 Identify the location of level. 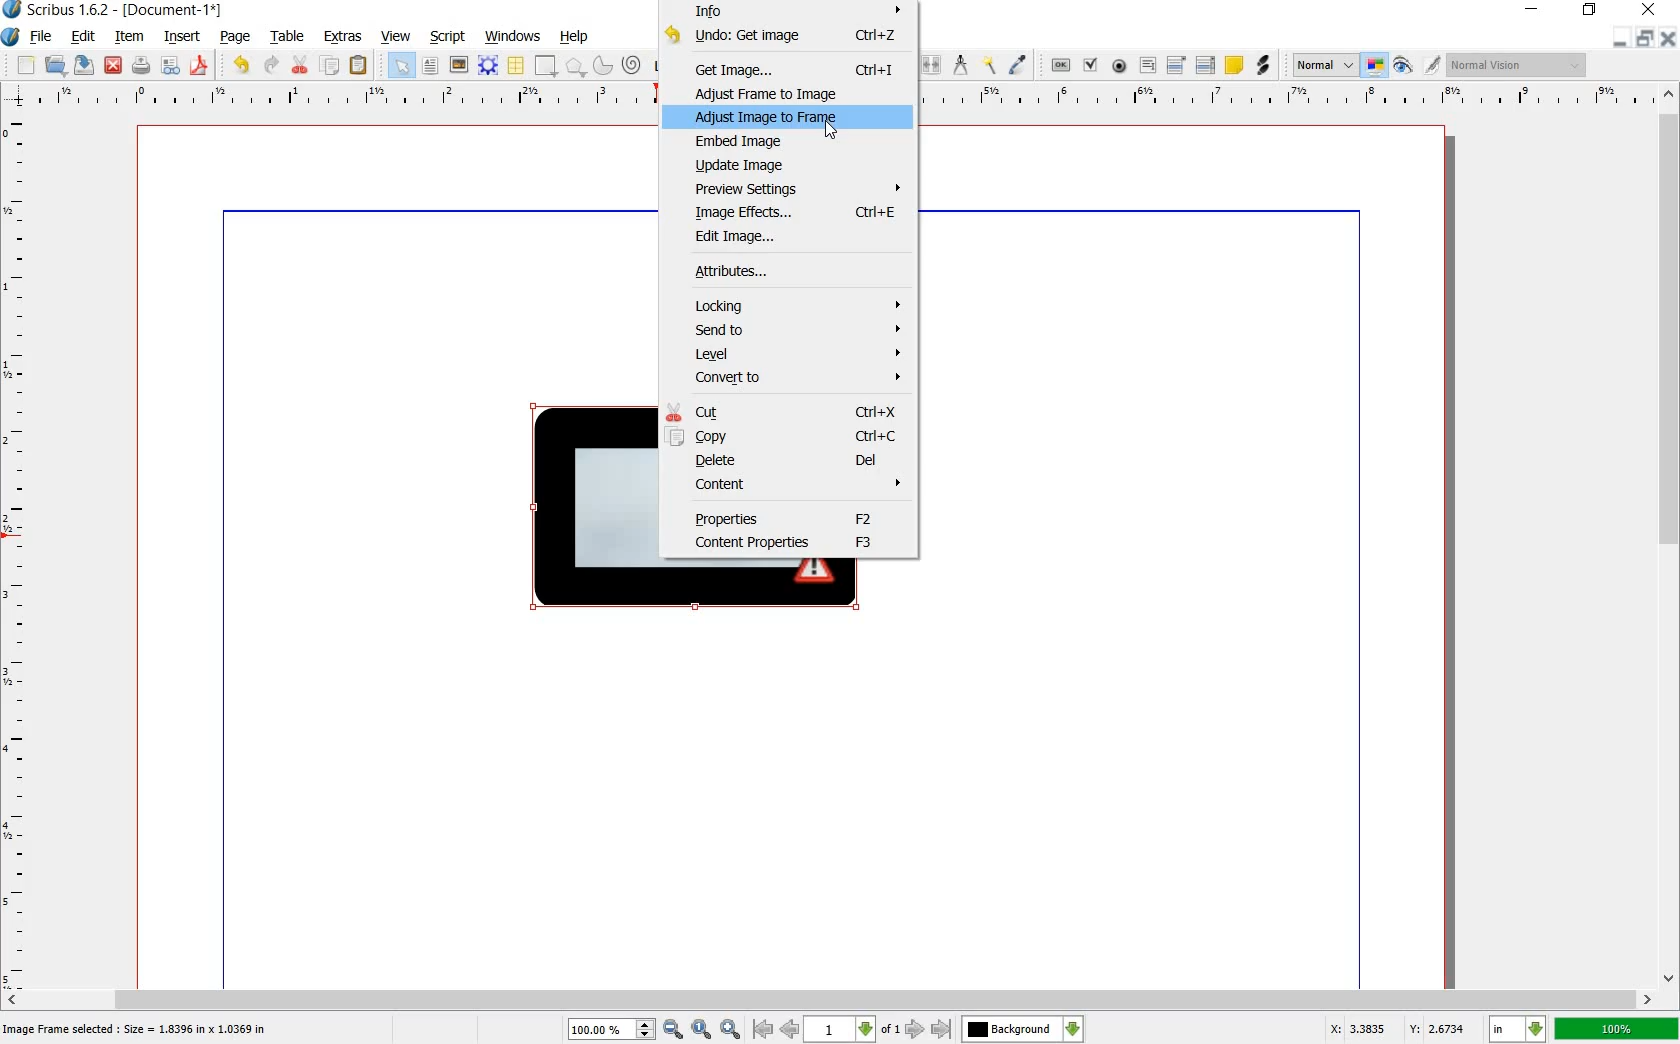
(799, 356).